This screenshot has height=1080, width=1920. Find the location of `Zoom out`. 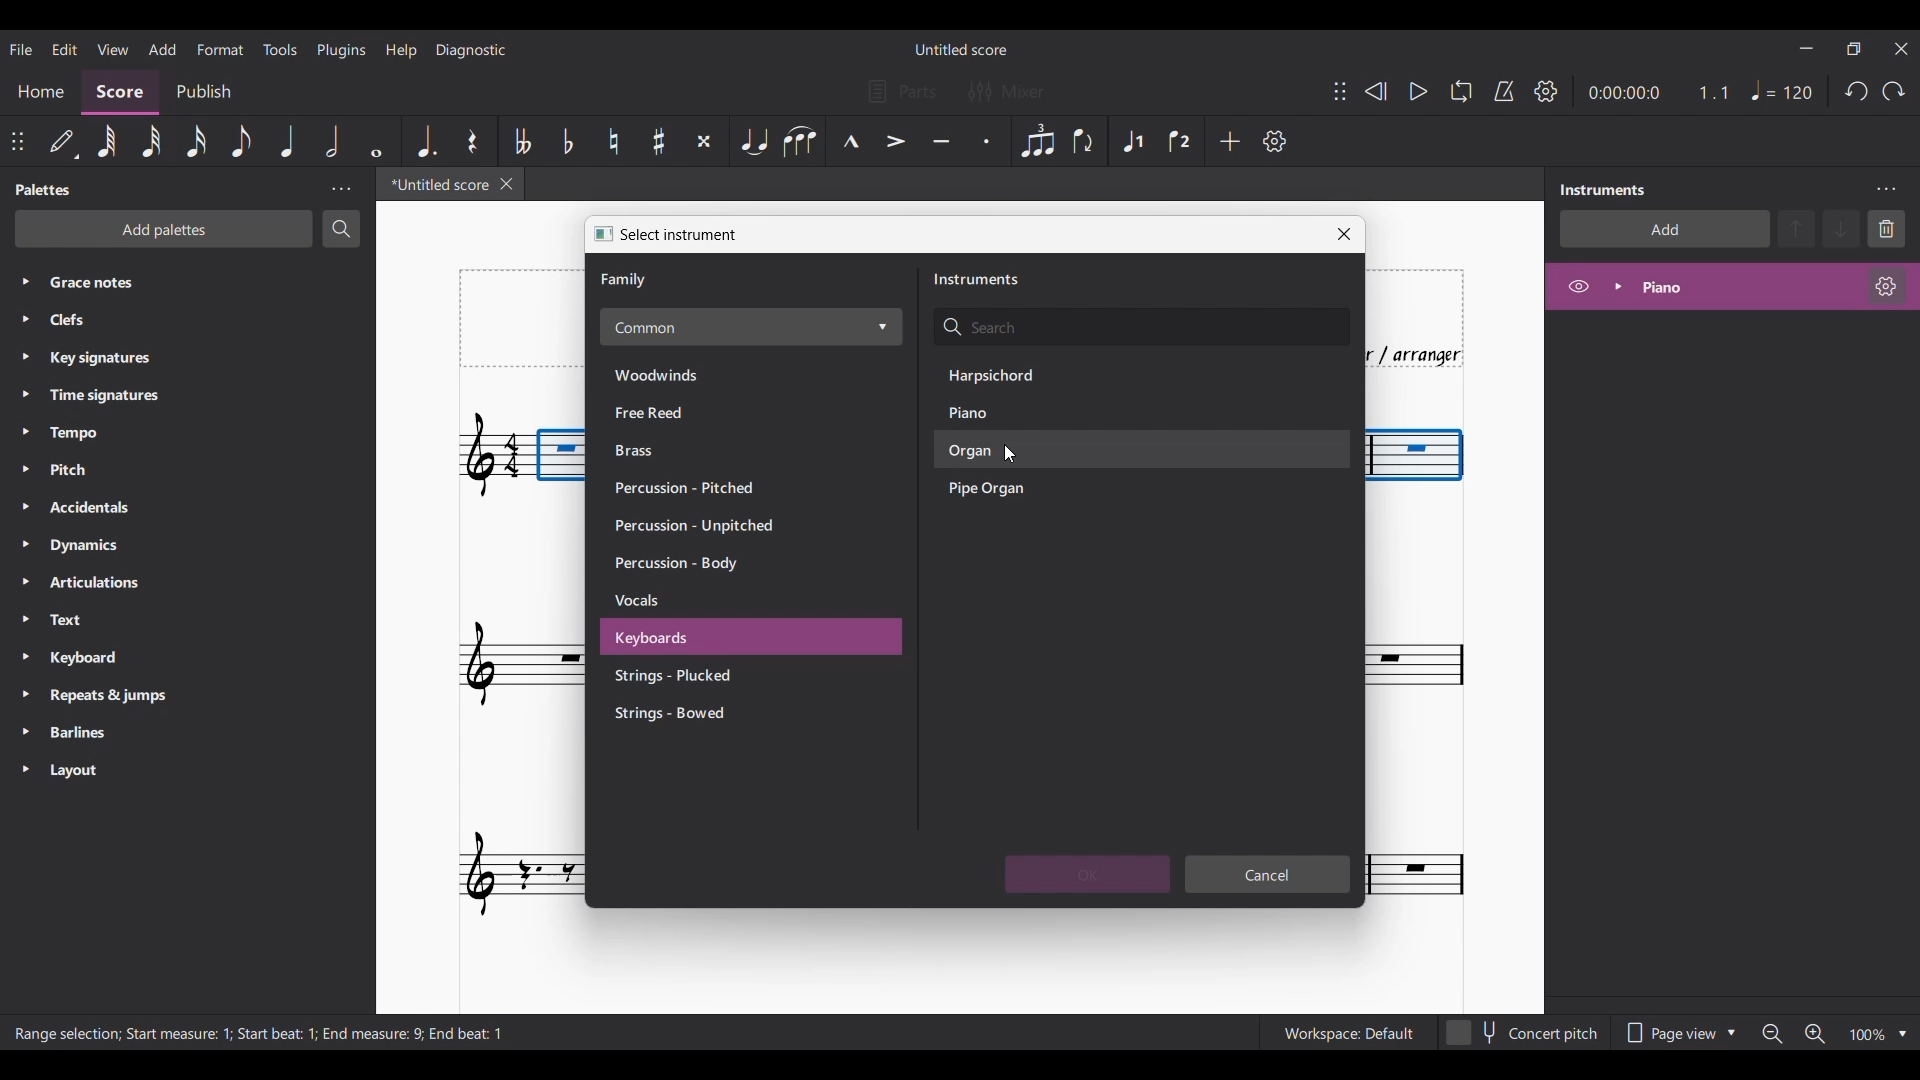

Zoom out is located at coordinates (1772, 1035).